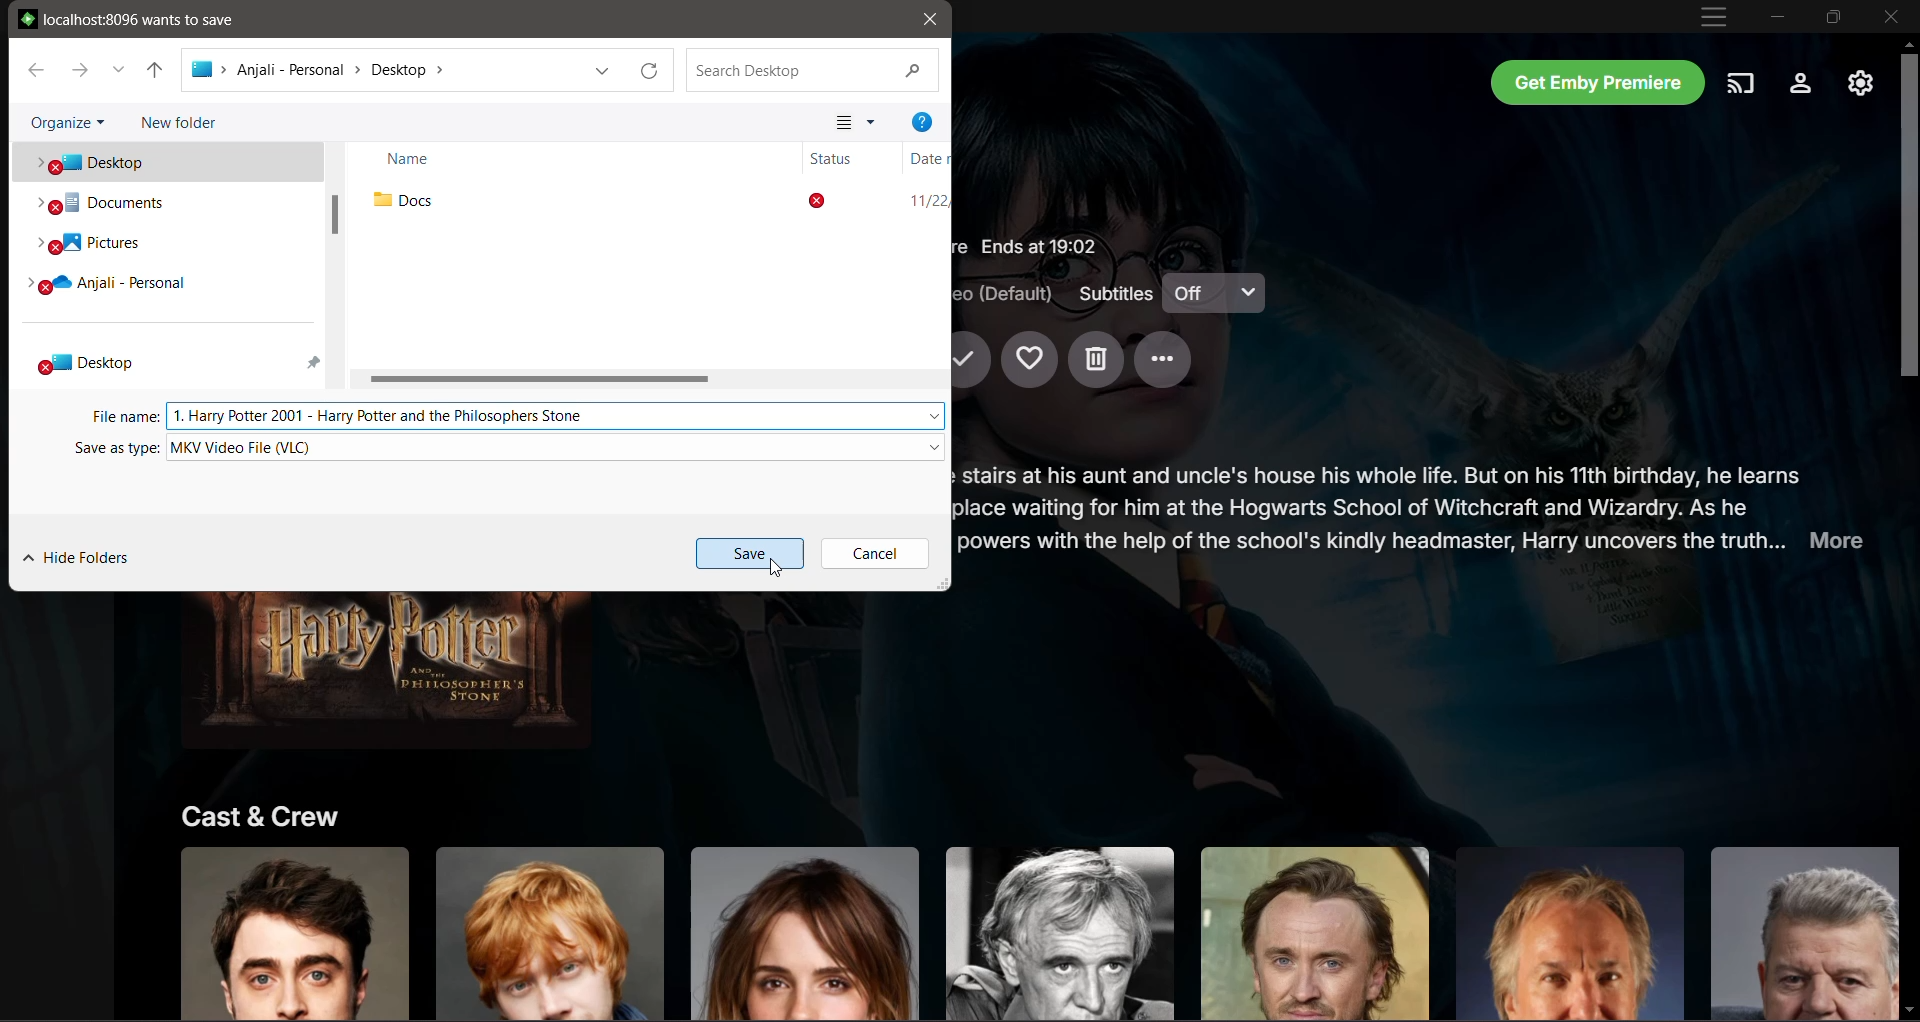  I want to click on Click to know more about actor, so click(805, 932).